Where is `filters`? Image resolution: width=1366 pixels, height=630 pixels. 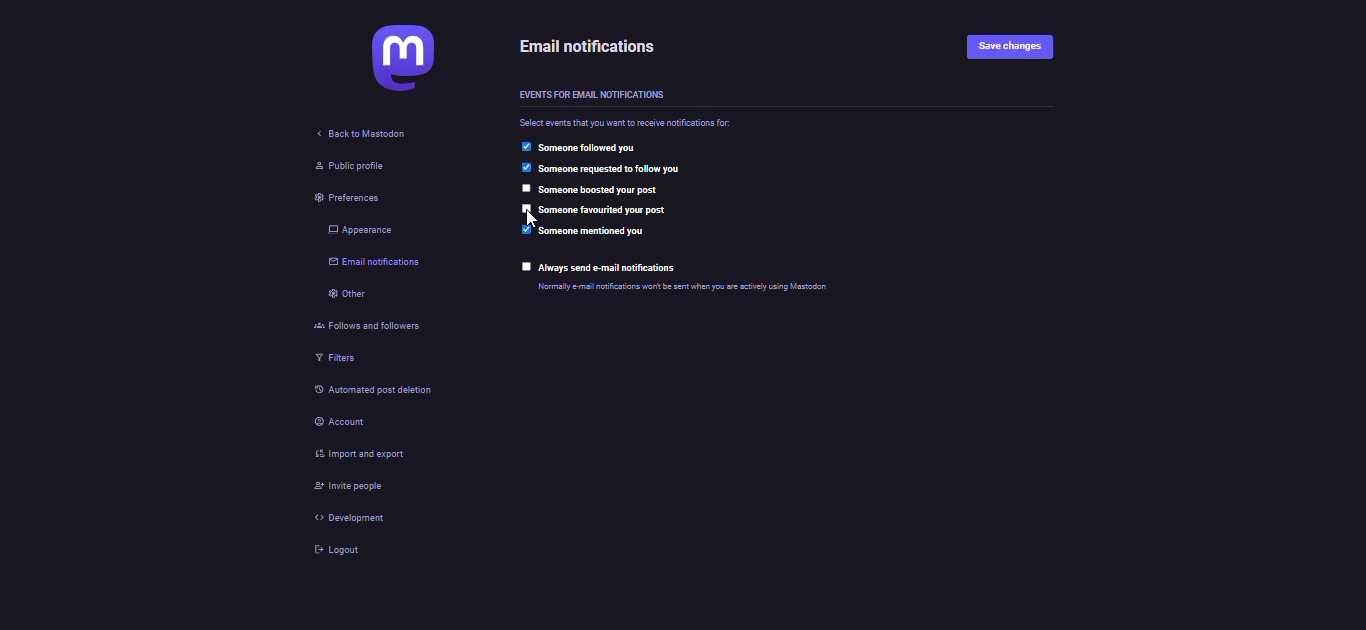 filters is located at coordinates (328, 360).